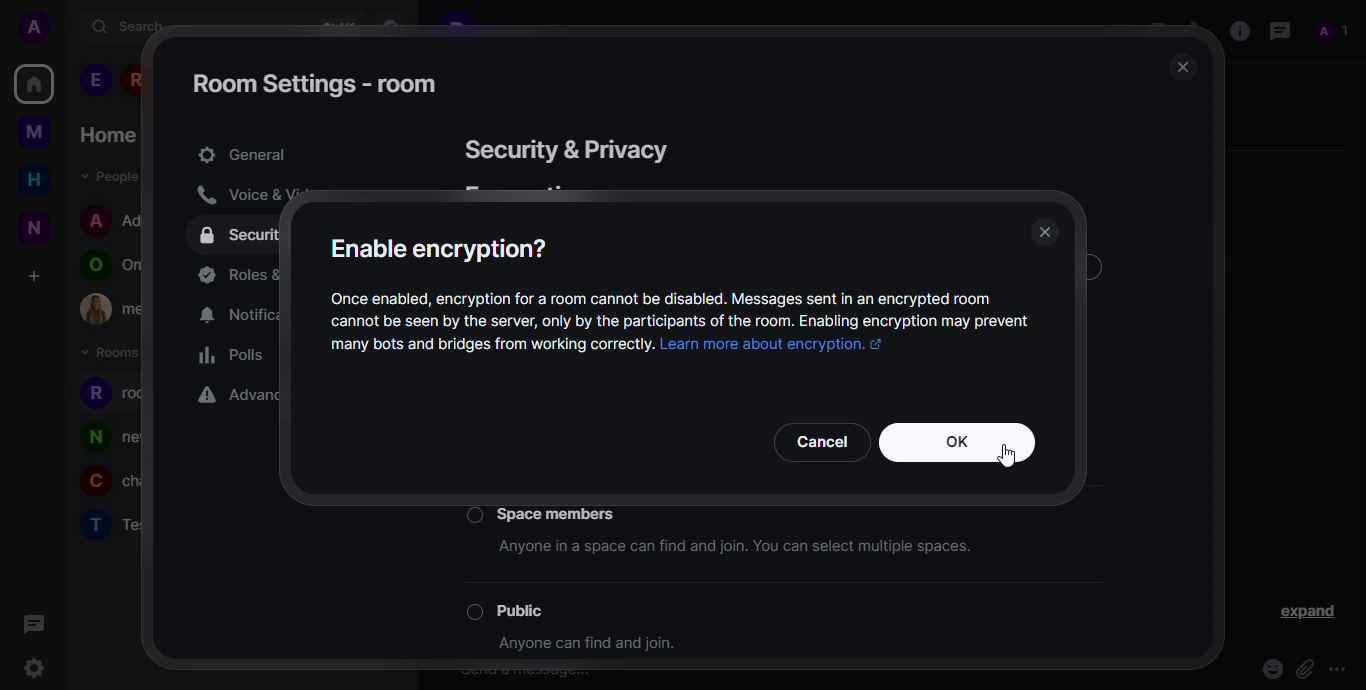  What do you see at coordinates (821, 441) in the screenshot?
I see `cancel` at bounding box center [821, 441].